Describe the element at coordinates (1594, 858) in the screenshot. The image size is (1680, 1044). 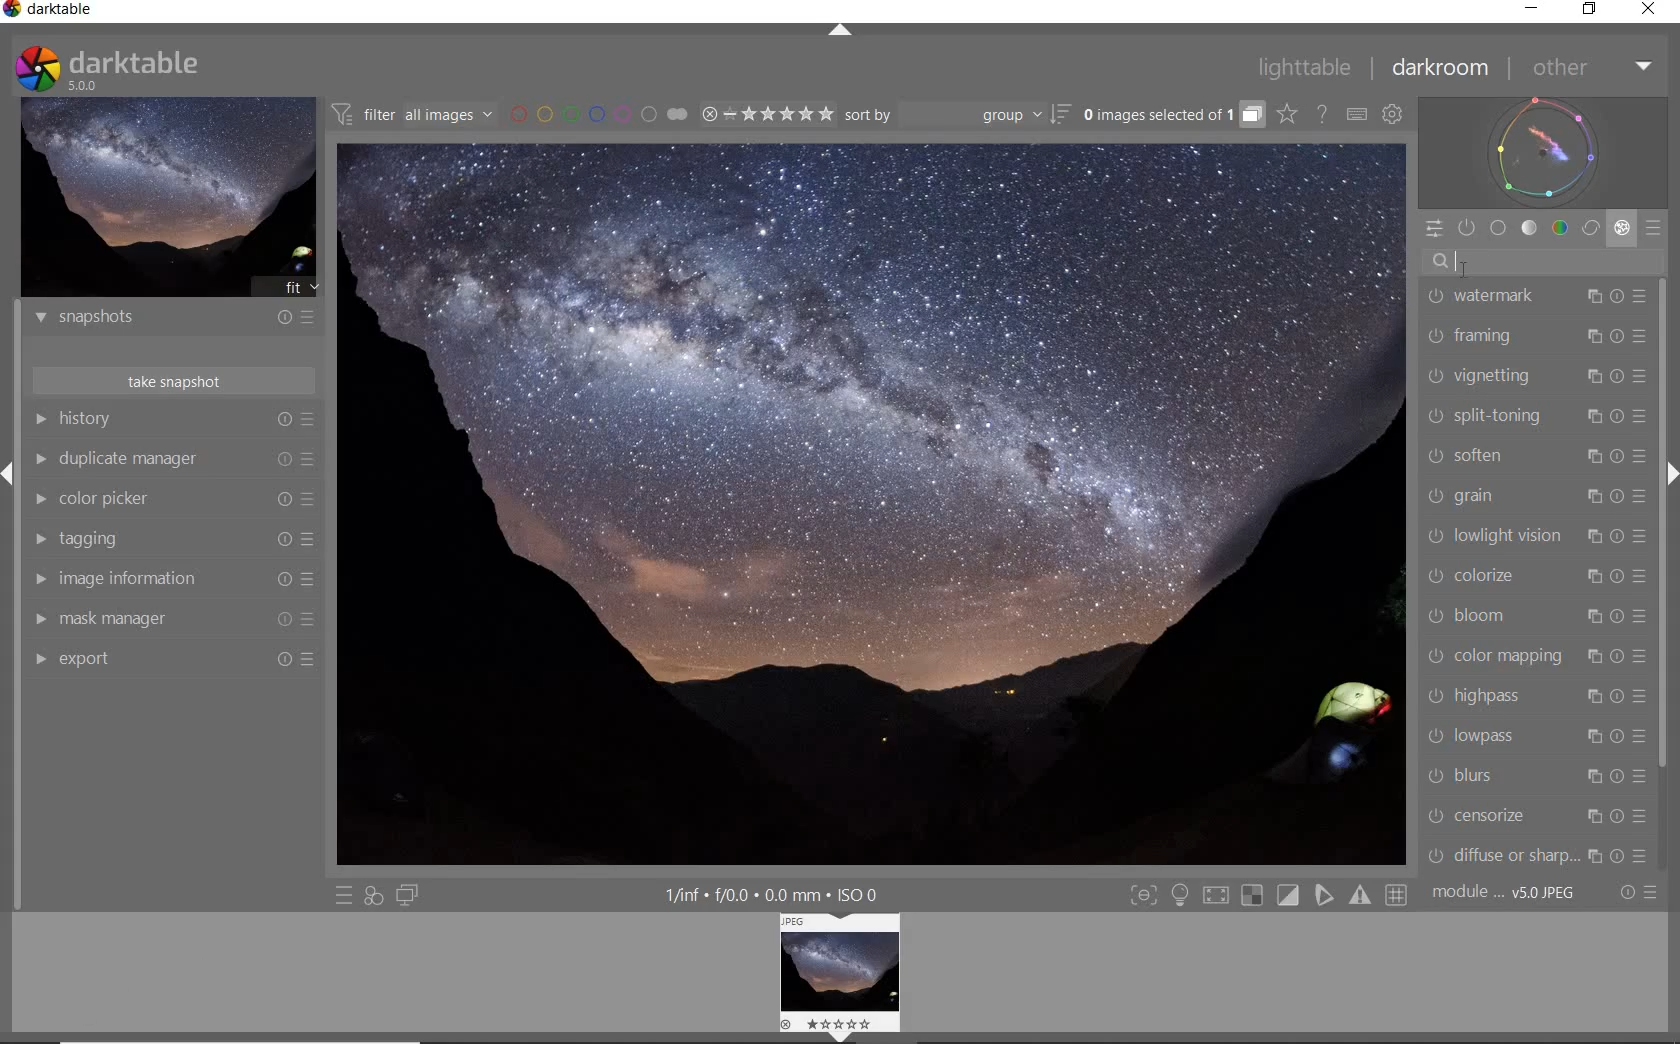
I see `multiple instance actions` at that location.